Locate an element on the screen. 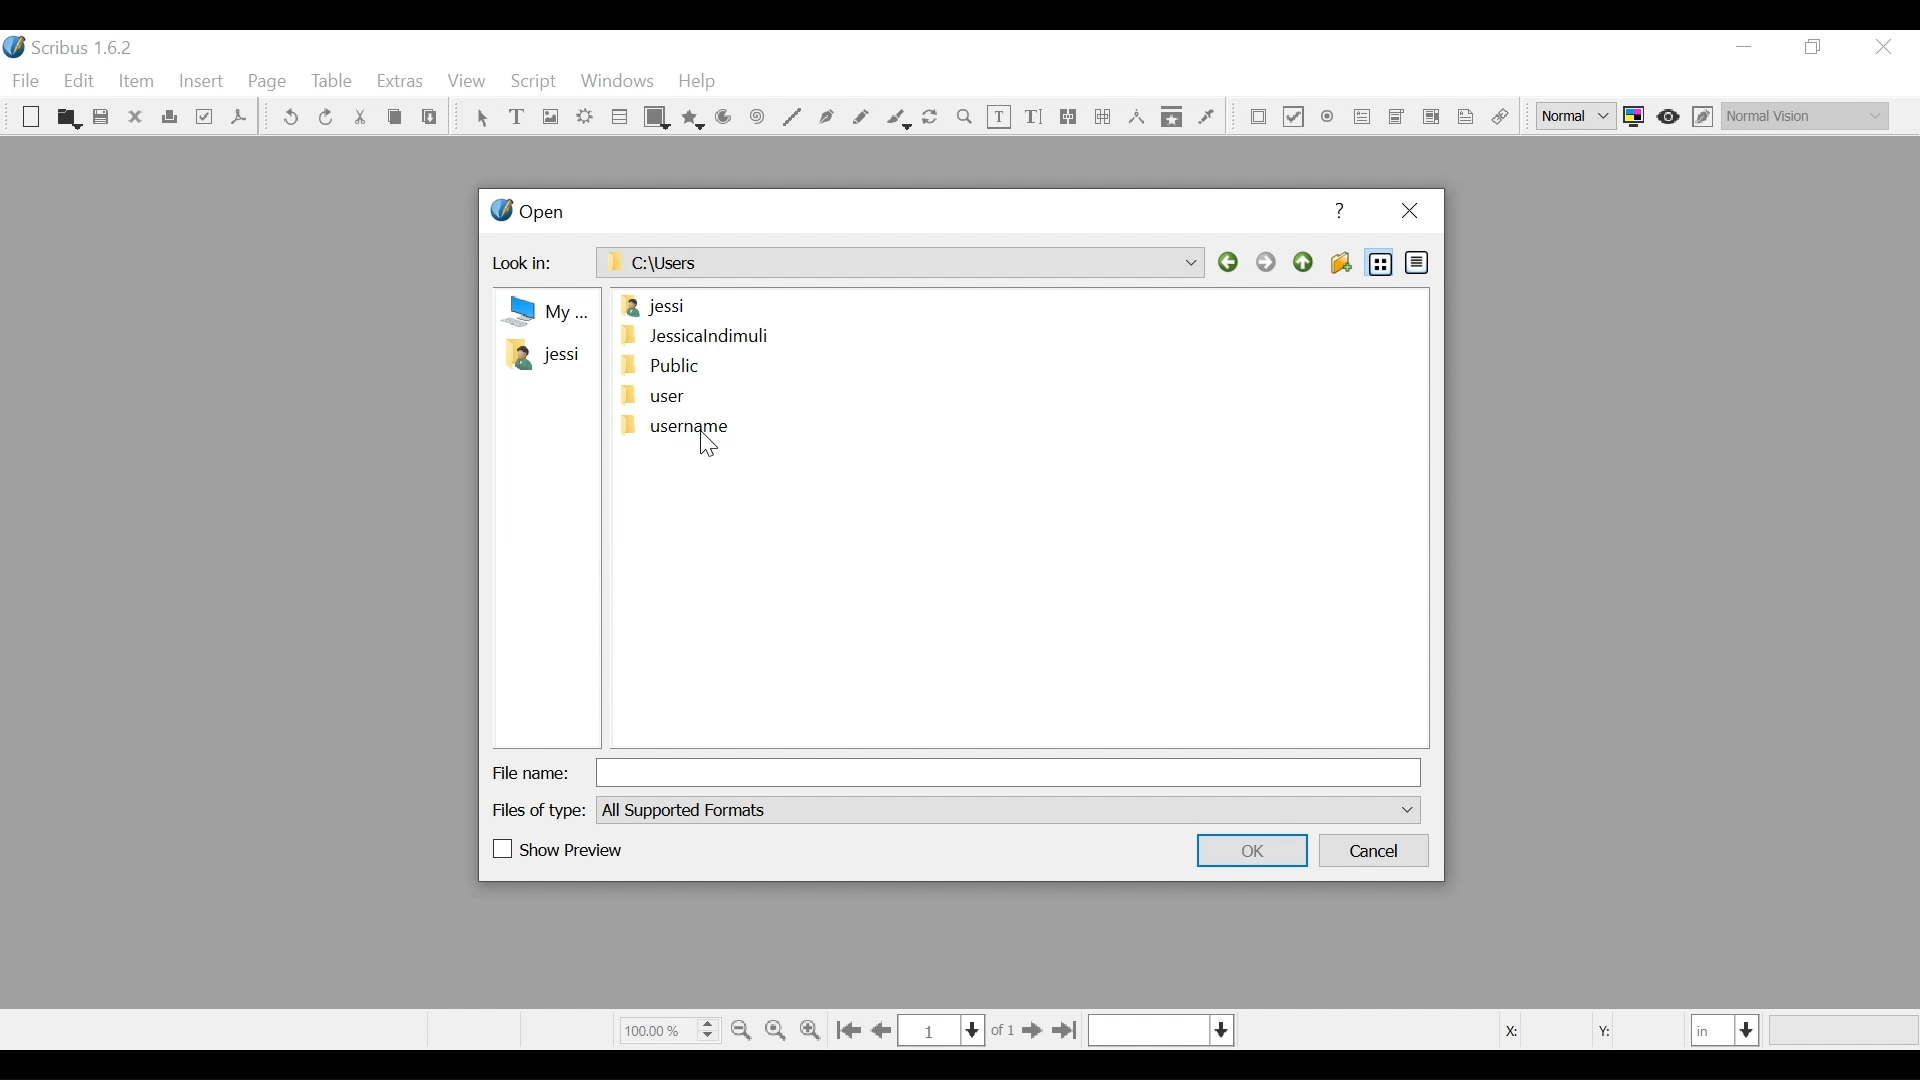  Toggle color is located at coordinates (1639, 116).